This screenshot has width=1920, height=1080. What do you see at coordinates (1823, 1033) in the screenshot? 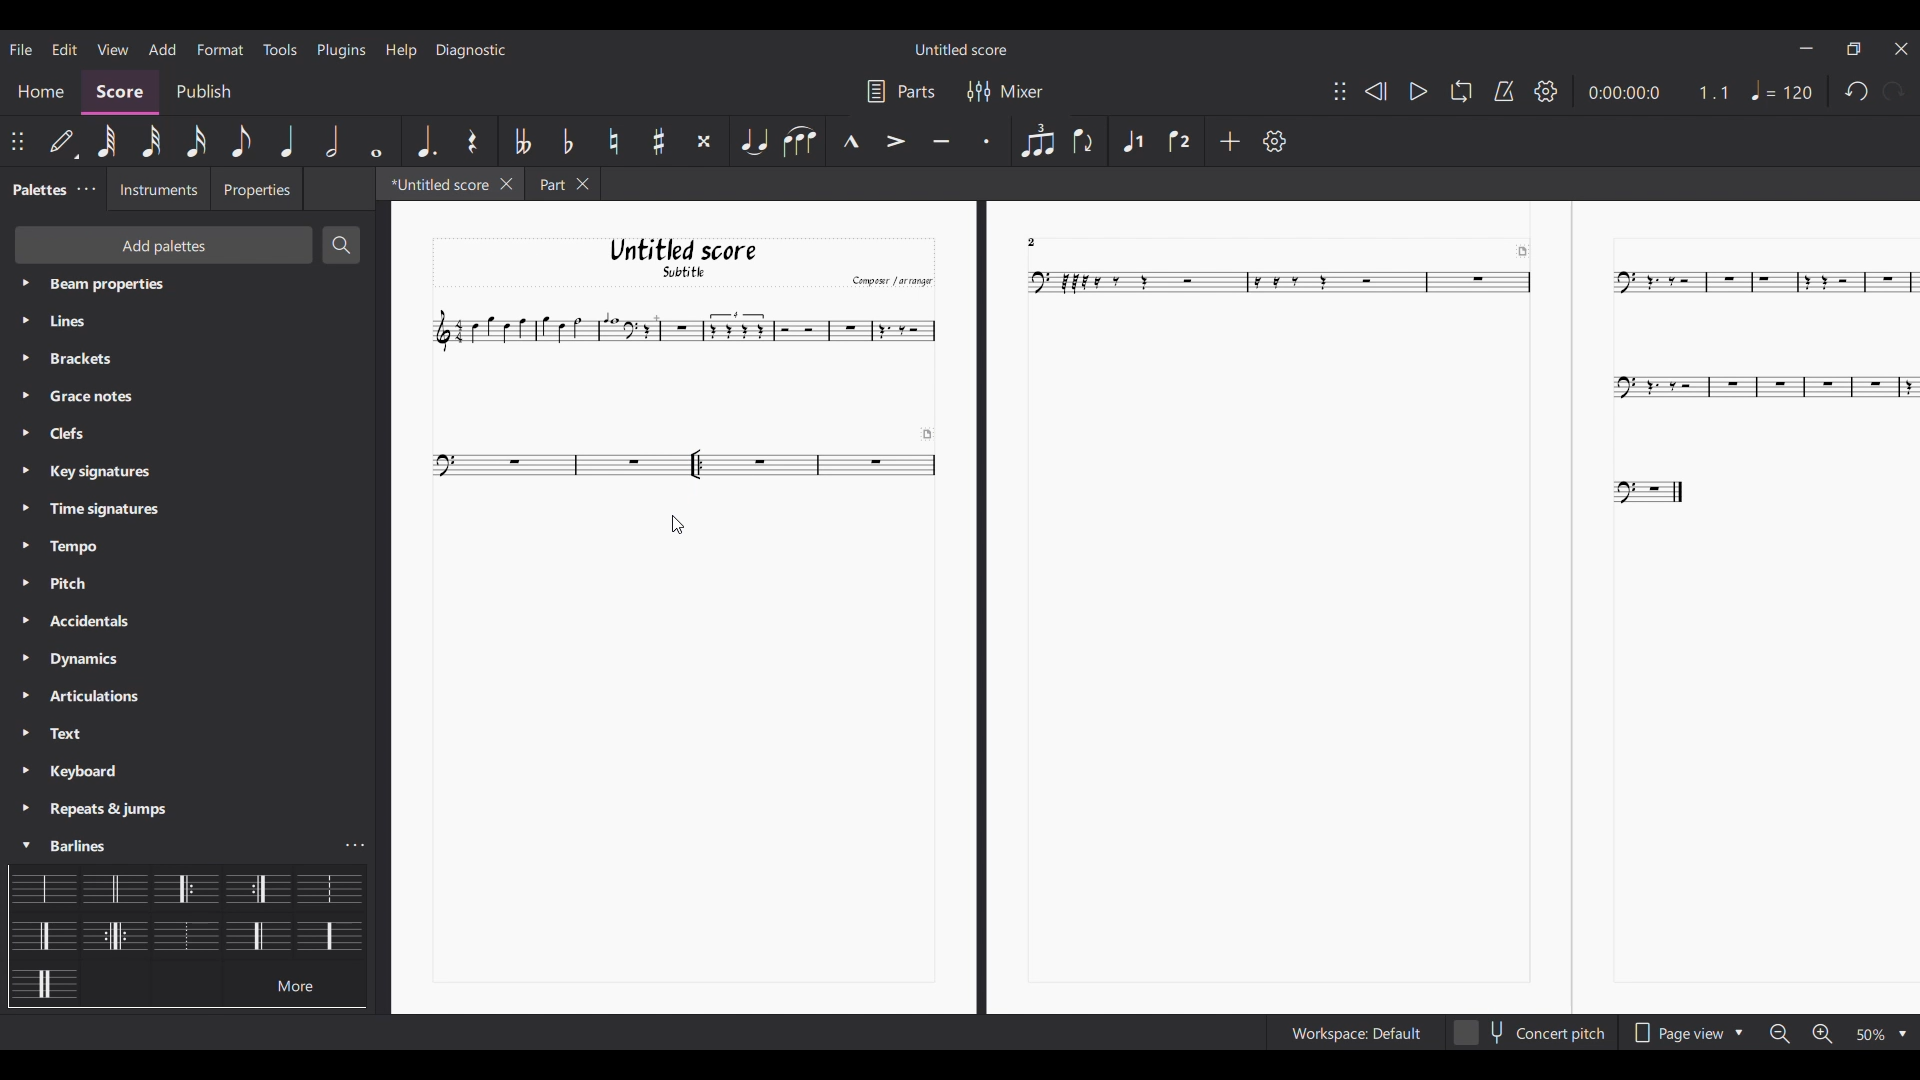
I see `Zoom in` at bounding box center [1823, 1033].